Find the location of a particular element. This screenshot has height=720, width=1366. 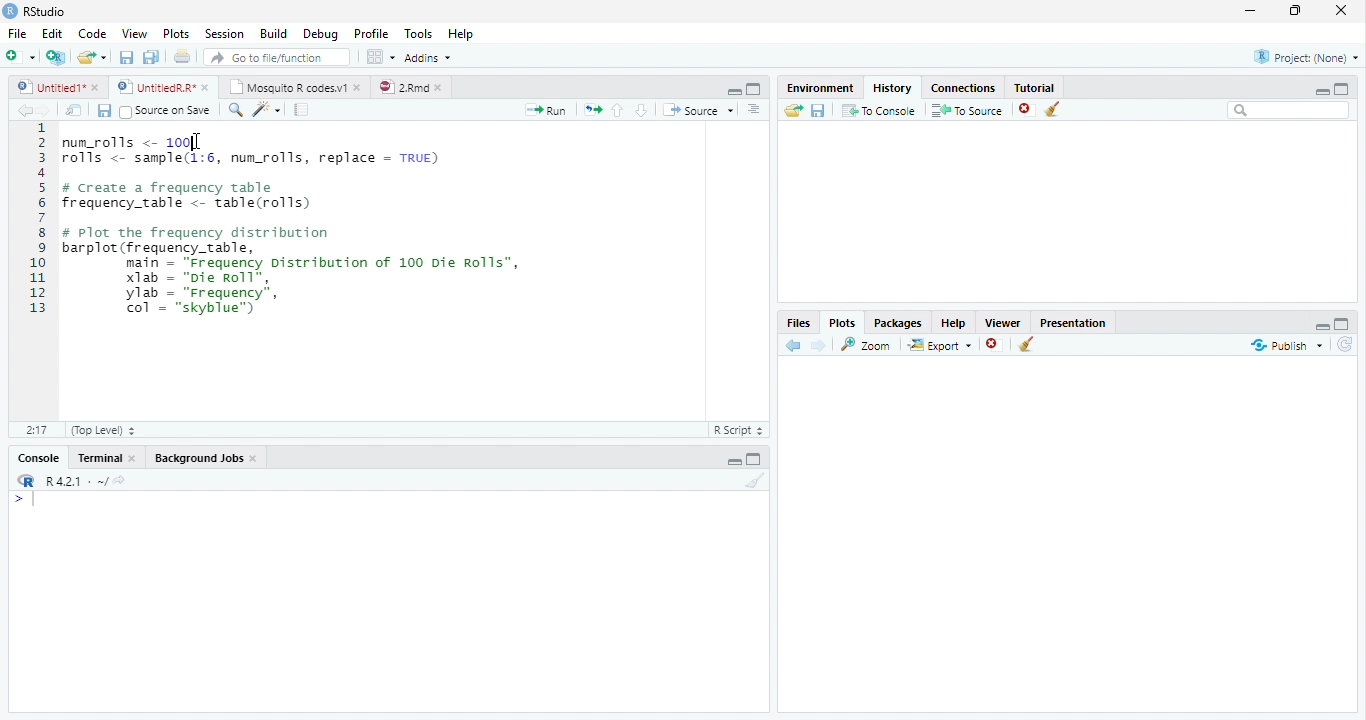

Show in new window is located at coordinates (76, 110).